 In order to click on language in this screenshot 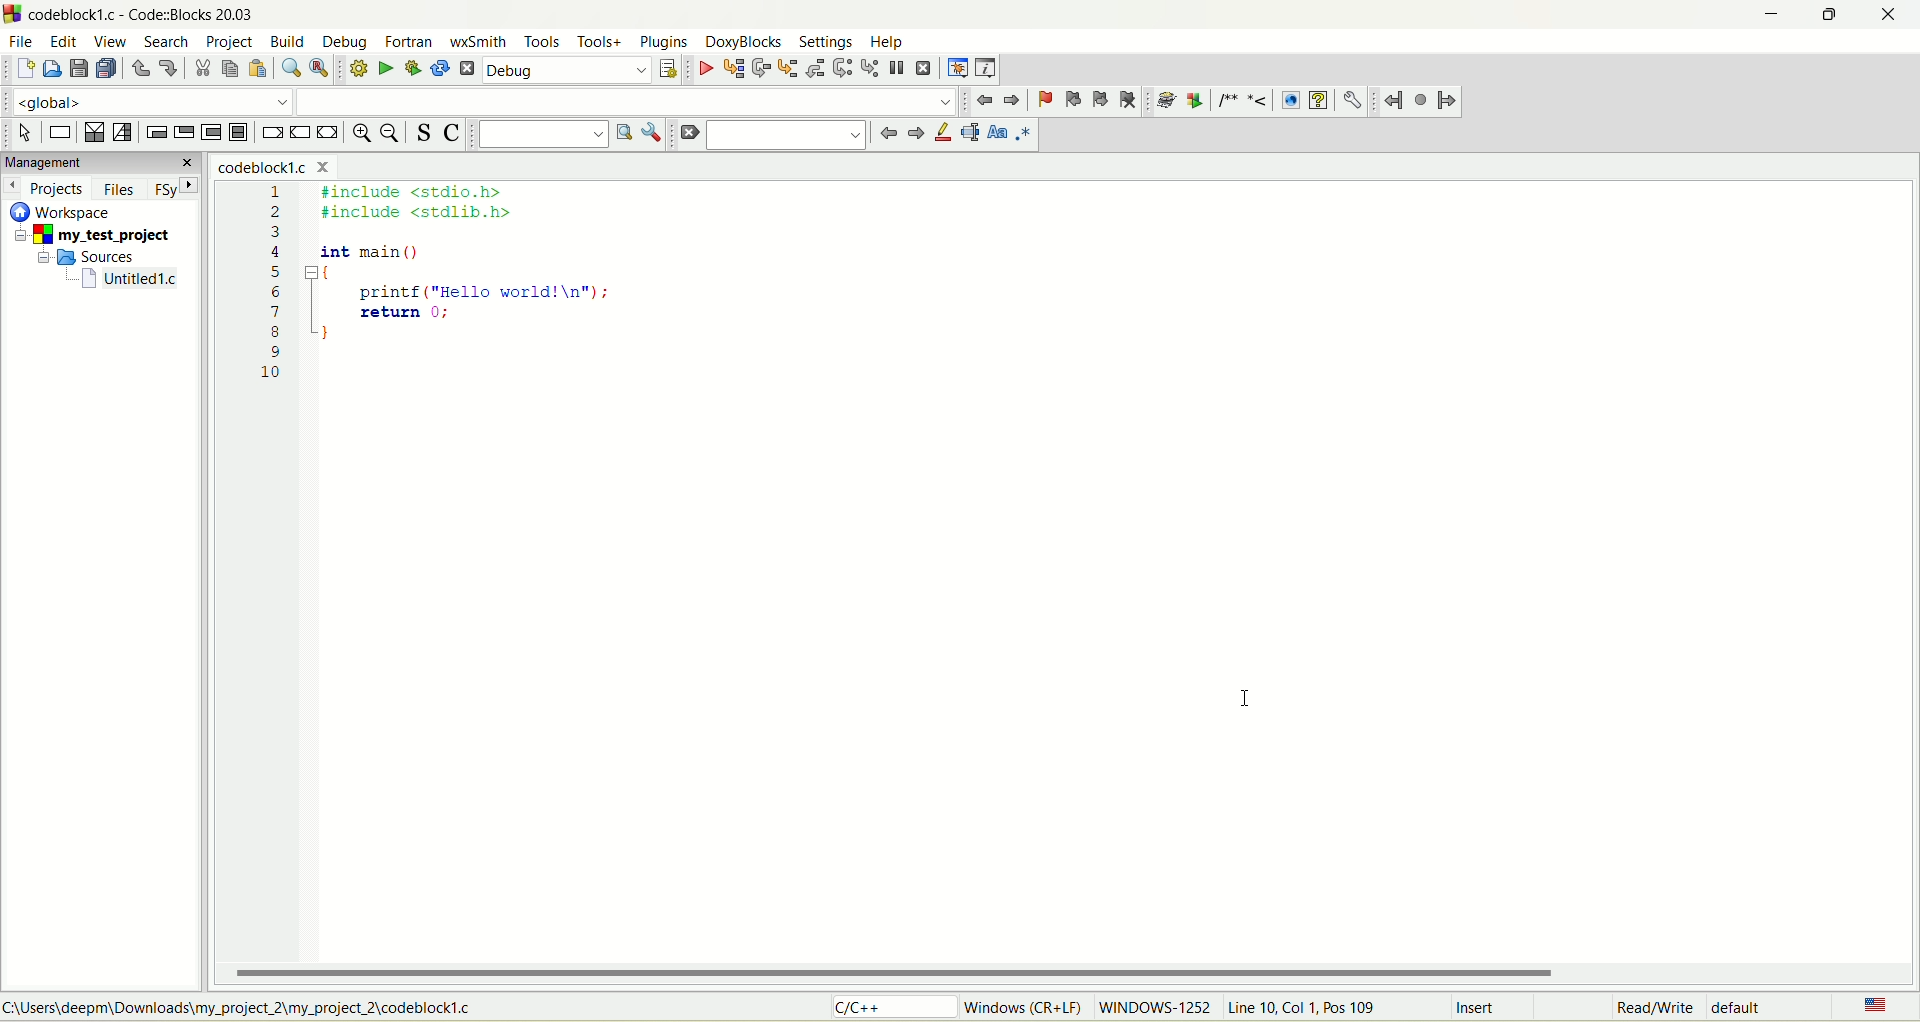, I will do `click(1873, 1007)`.